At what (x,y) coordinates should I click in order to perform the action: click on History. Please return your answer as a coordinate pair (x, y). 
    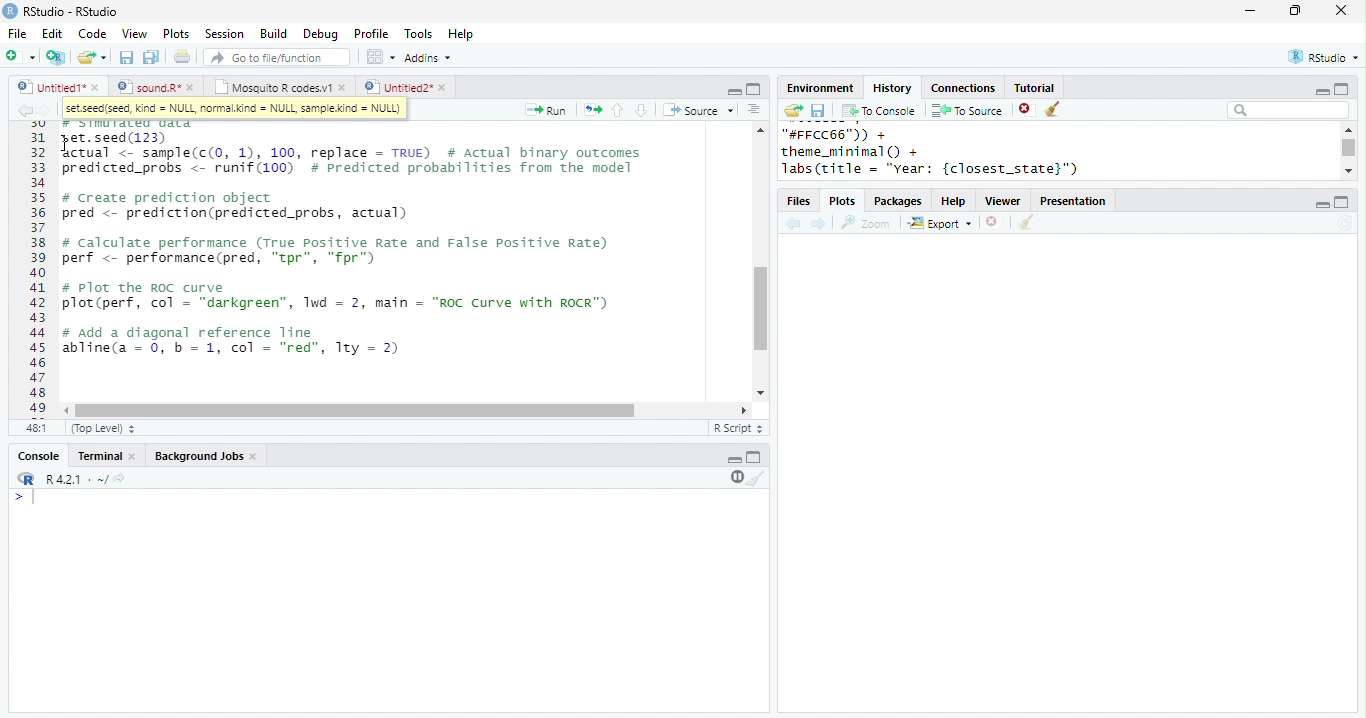
    Looking at the image, I should click on (892, 88).